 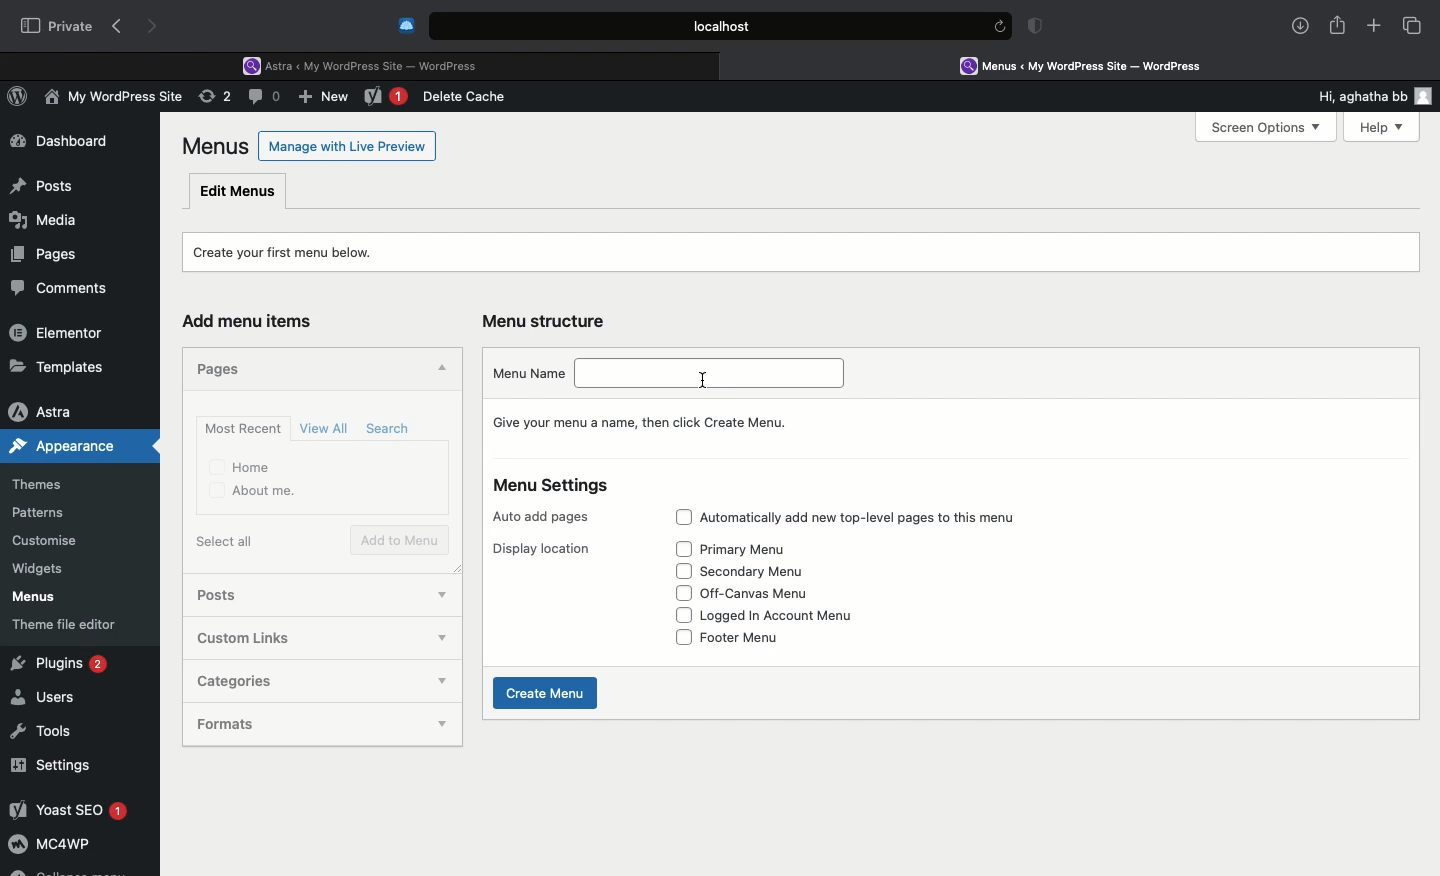 What do you see at coordinates (58, 366) in the screenshot?
I see `Templates` at bounding box center [58, 366].